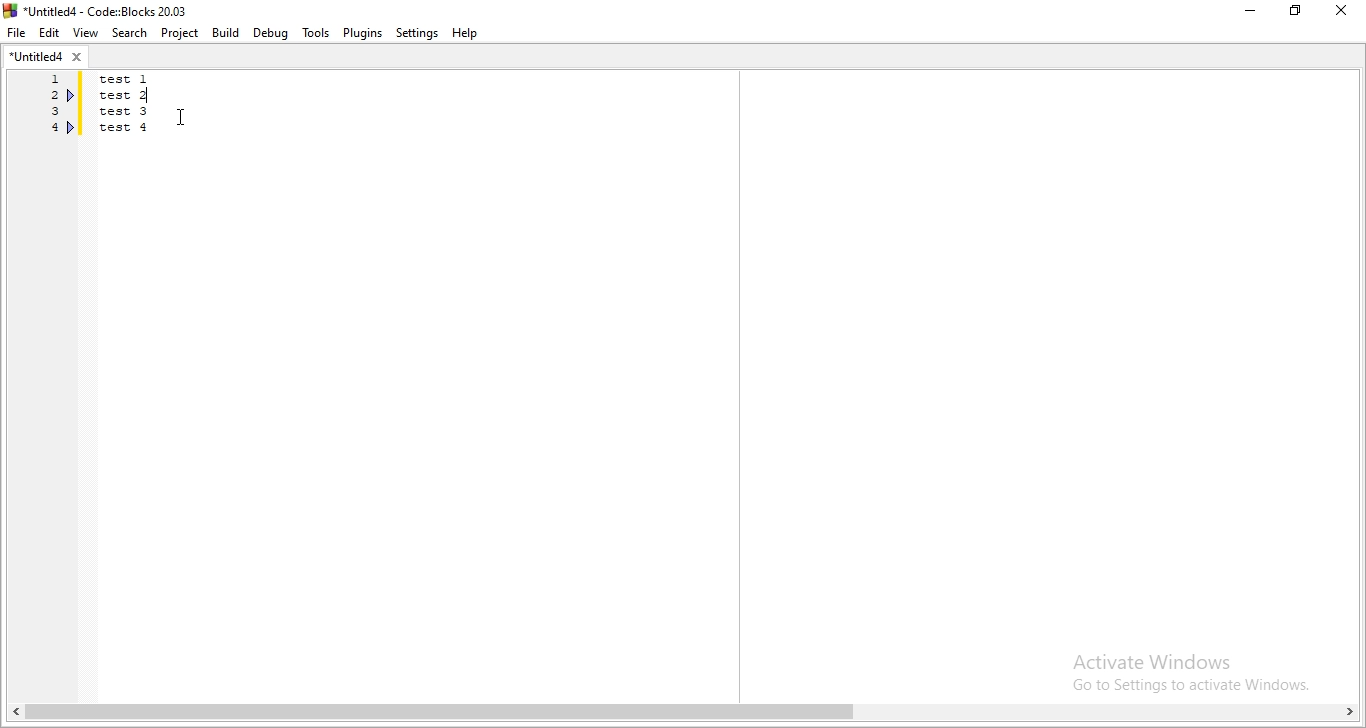  I want to click on test 1, so click(137, 79).